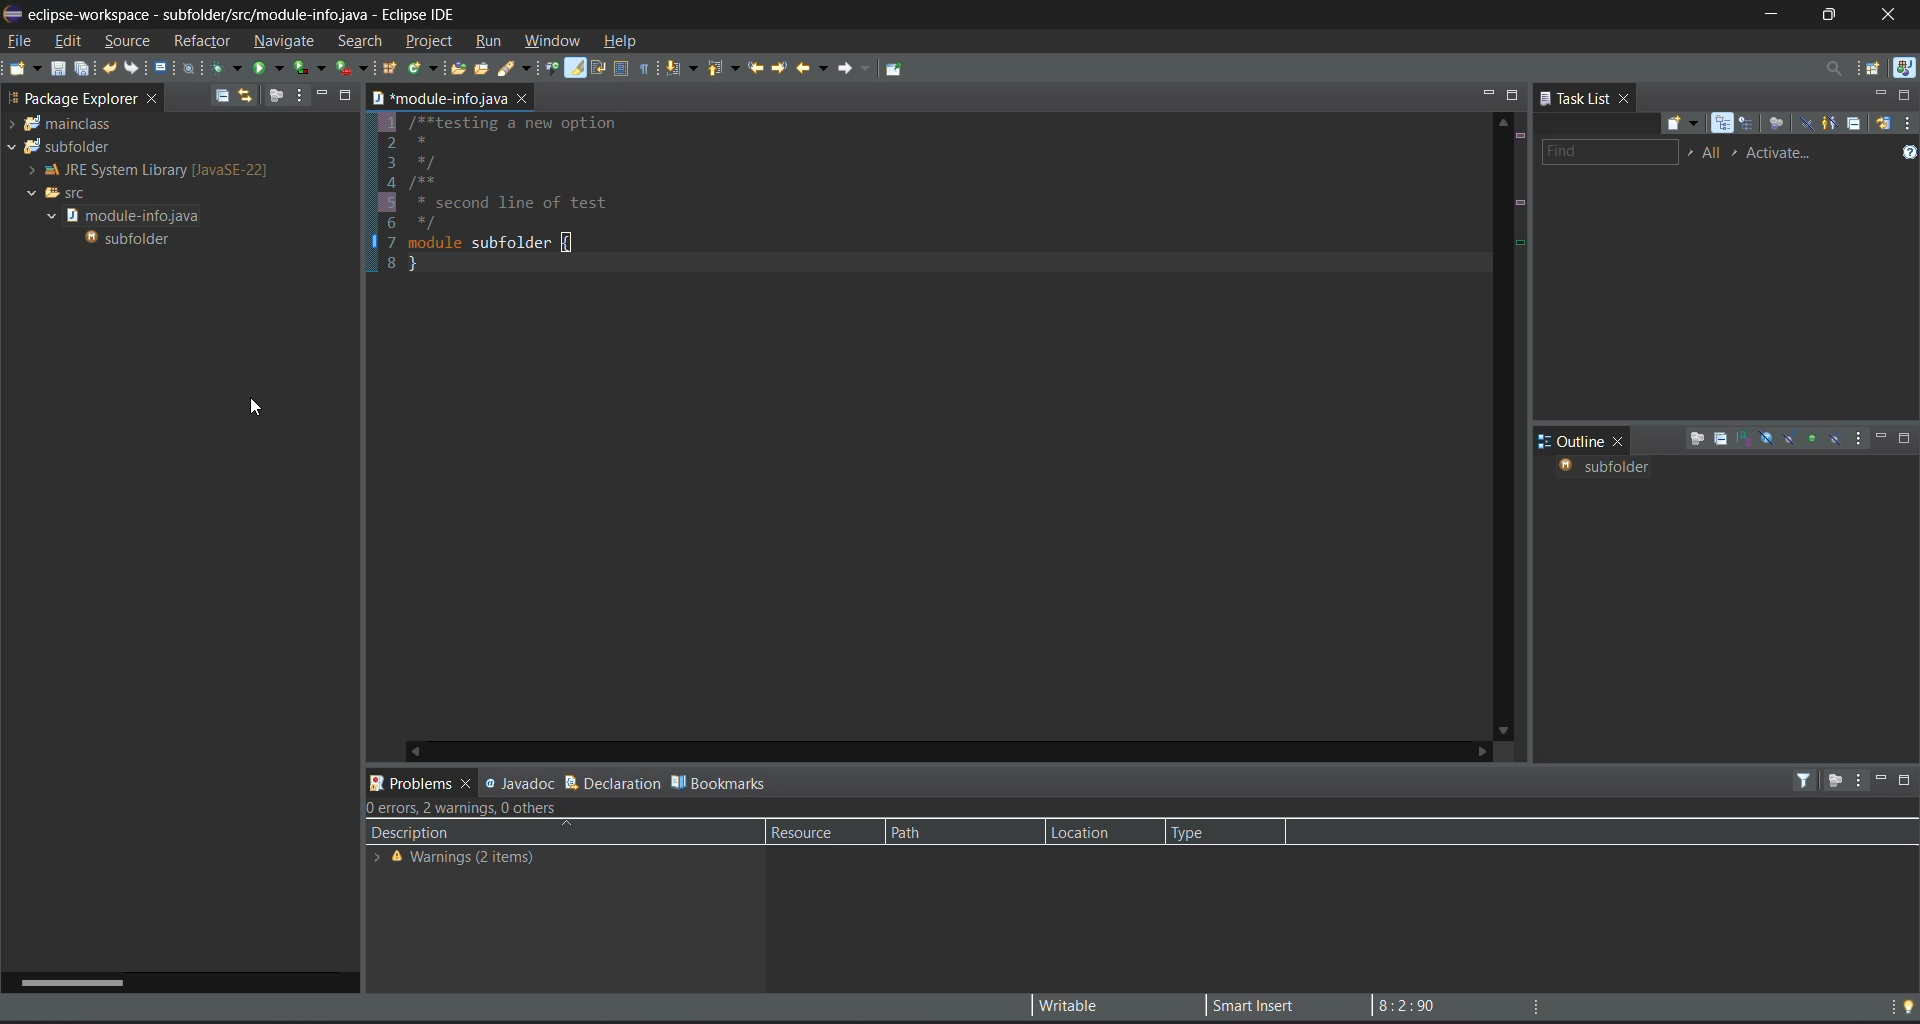 The width and height of the screenshot is (1920, 1024). What do you see at coordinates (543, 196) in the screenshot?
I see `1 /**testing a new option 2 * 3 */ 4 /** 5 * second line of test 6 */ 7 module subfolder{ 8 }` at bounding box center [543, 196].